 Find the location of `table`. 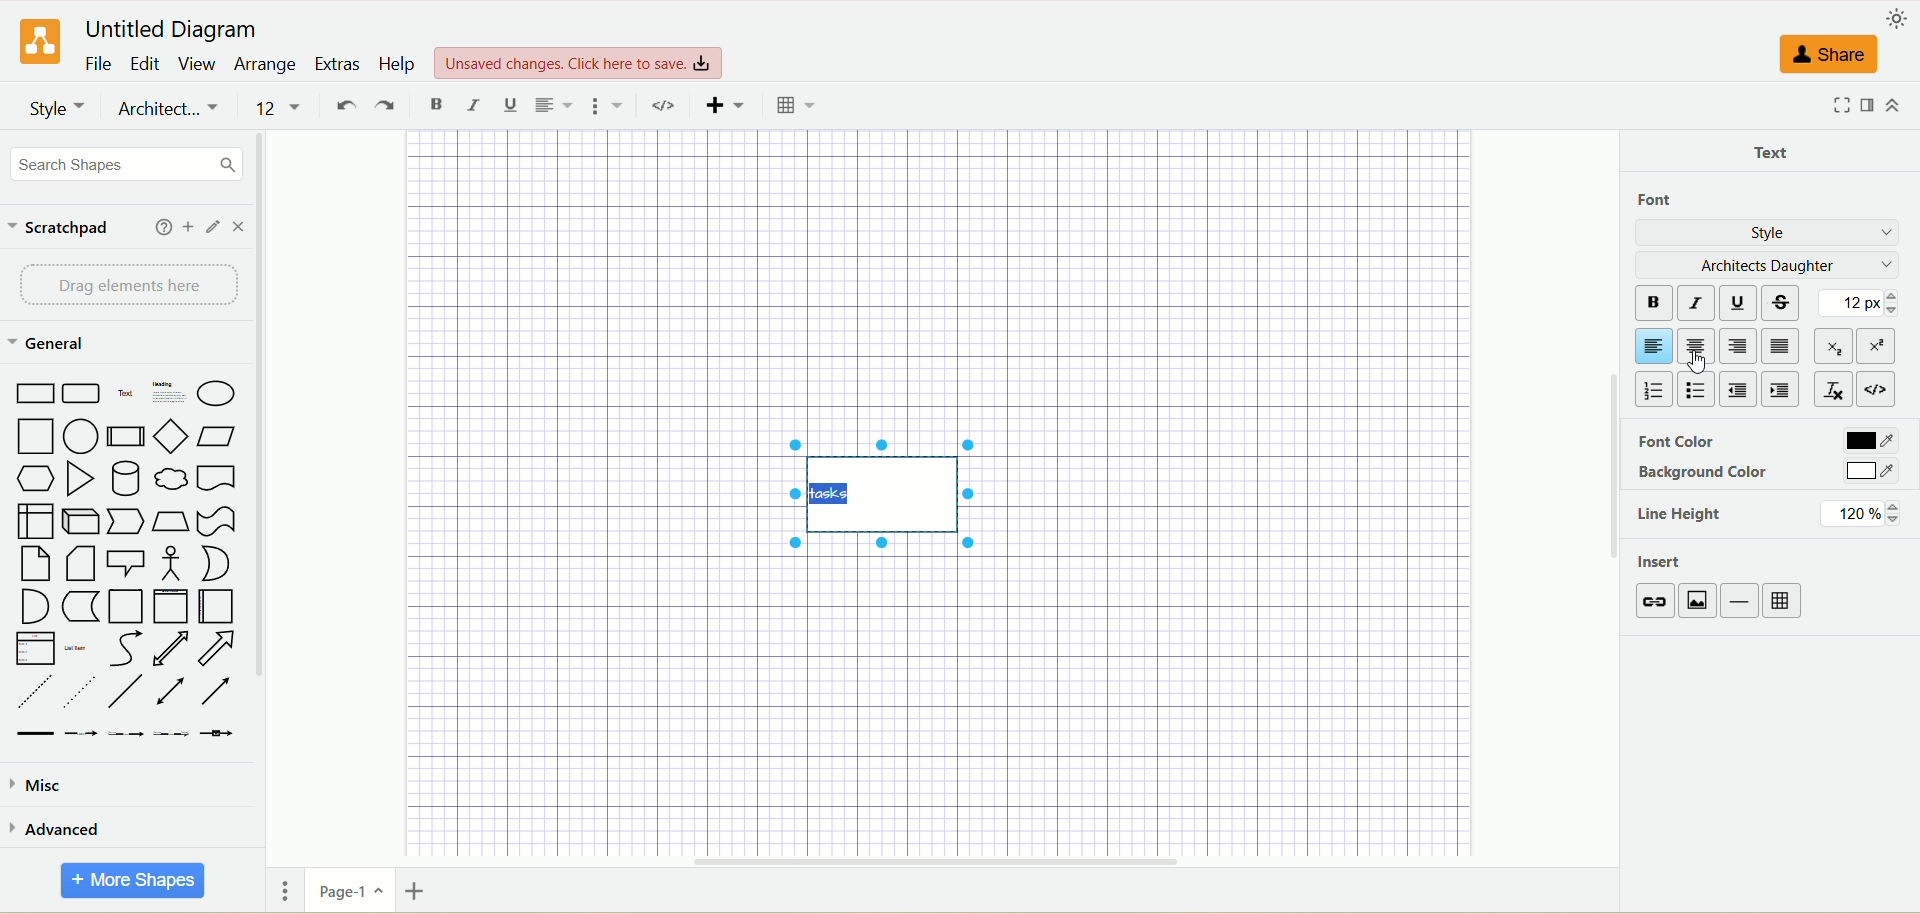

table is located at coordinates (1783, 601).